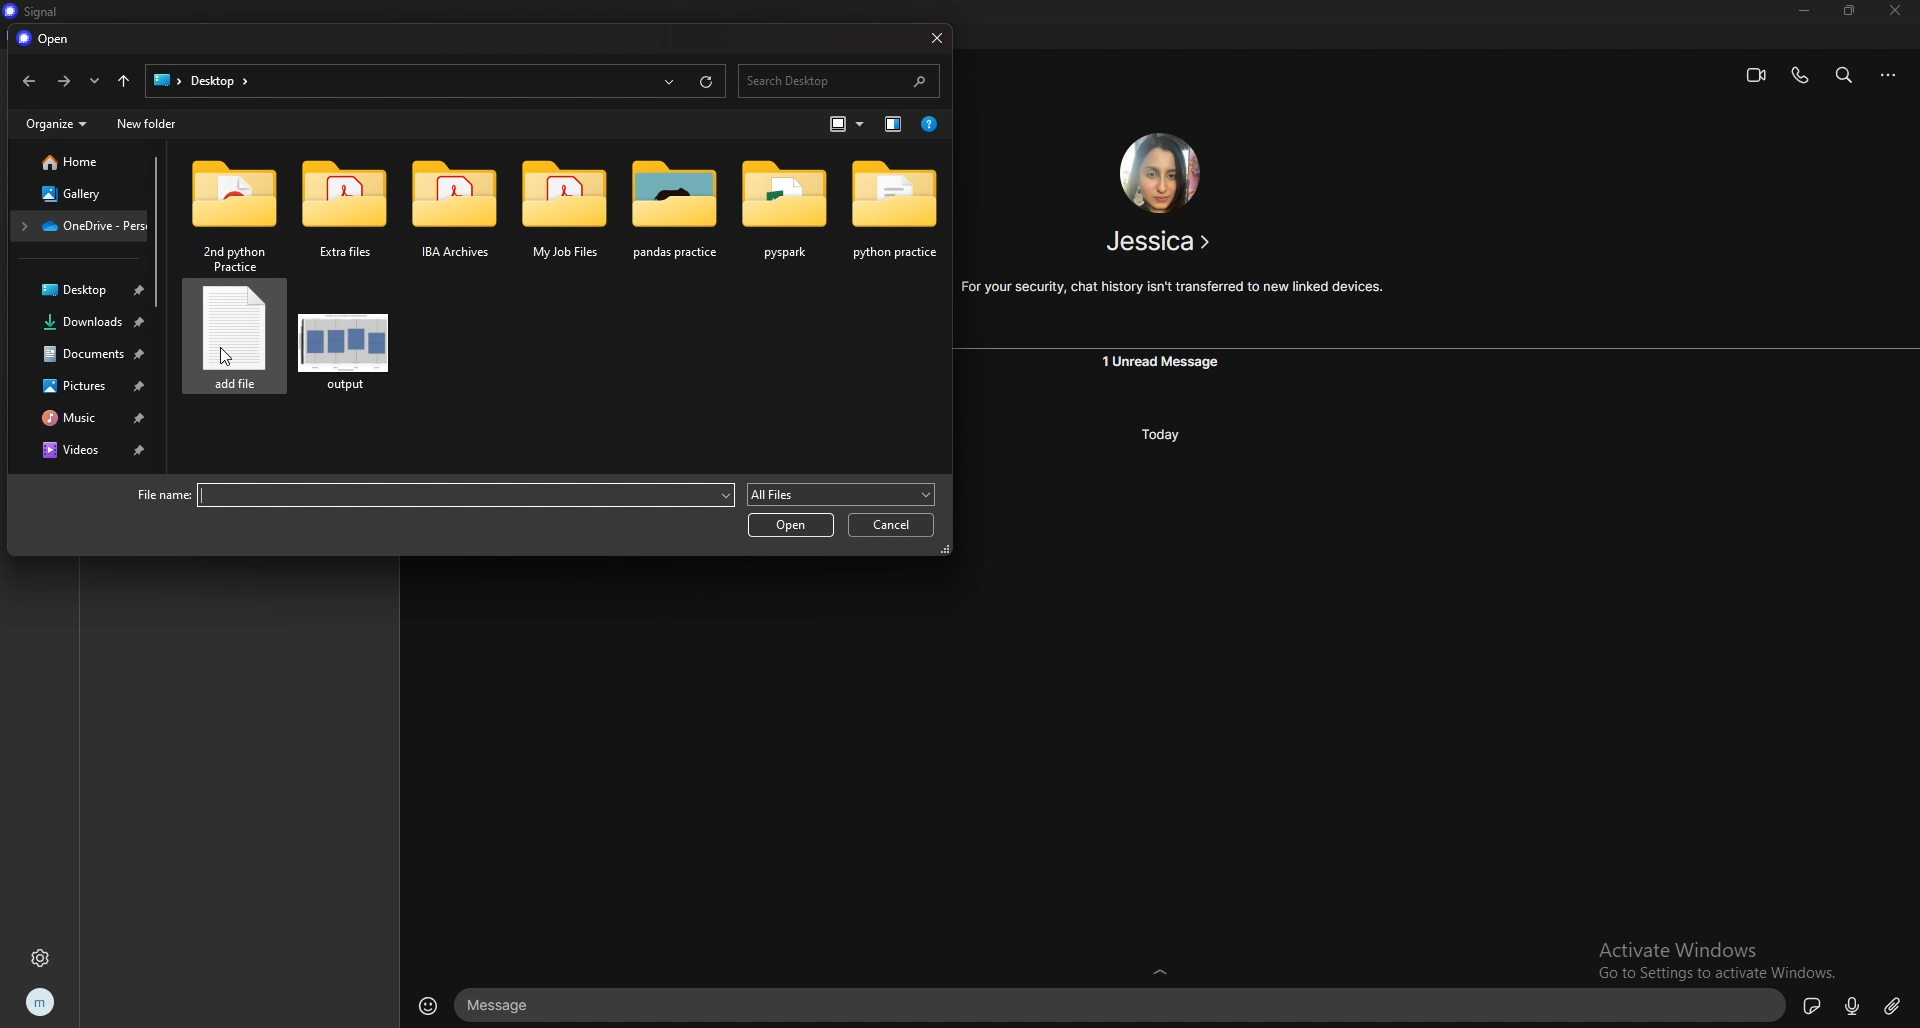 The height and width of the screenshot is (1028, 1920). What do you see at coordinates (428, 1006) in the screenshot?
I see `emojis` at bounding box center [428, 1006].